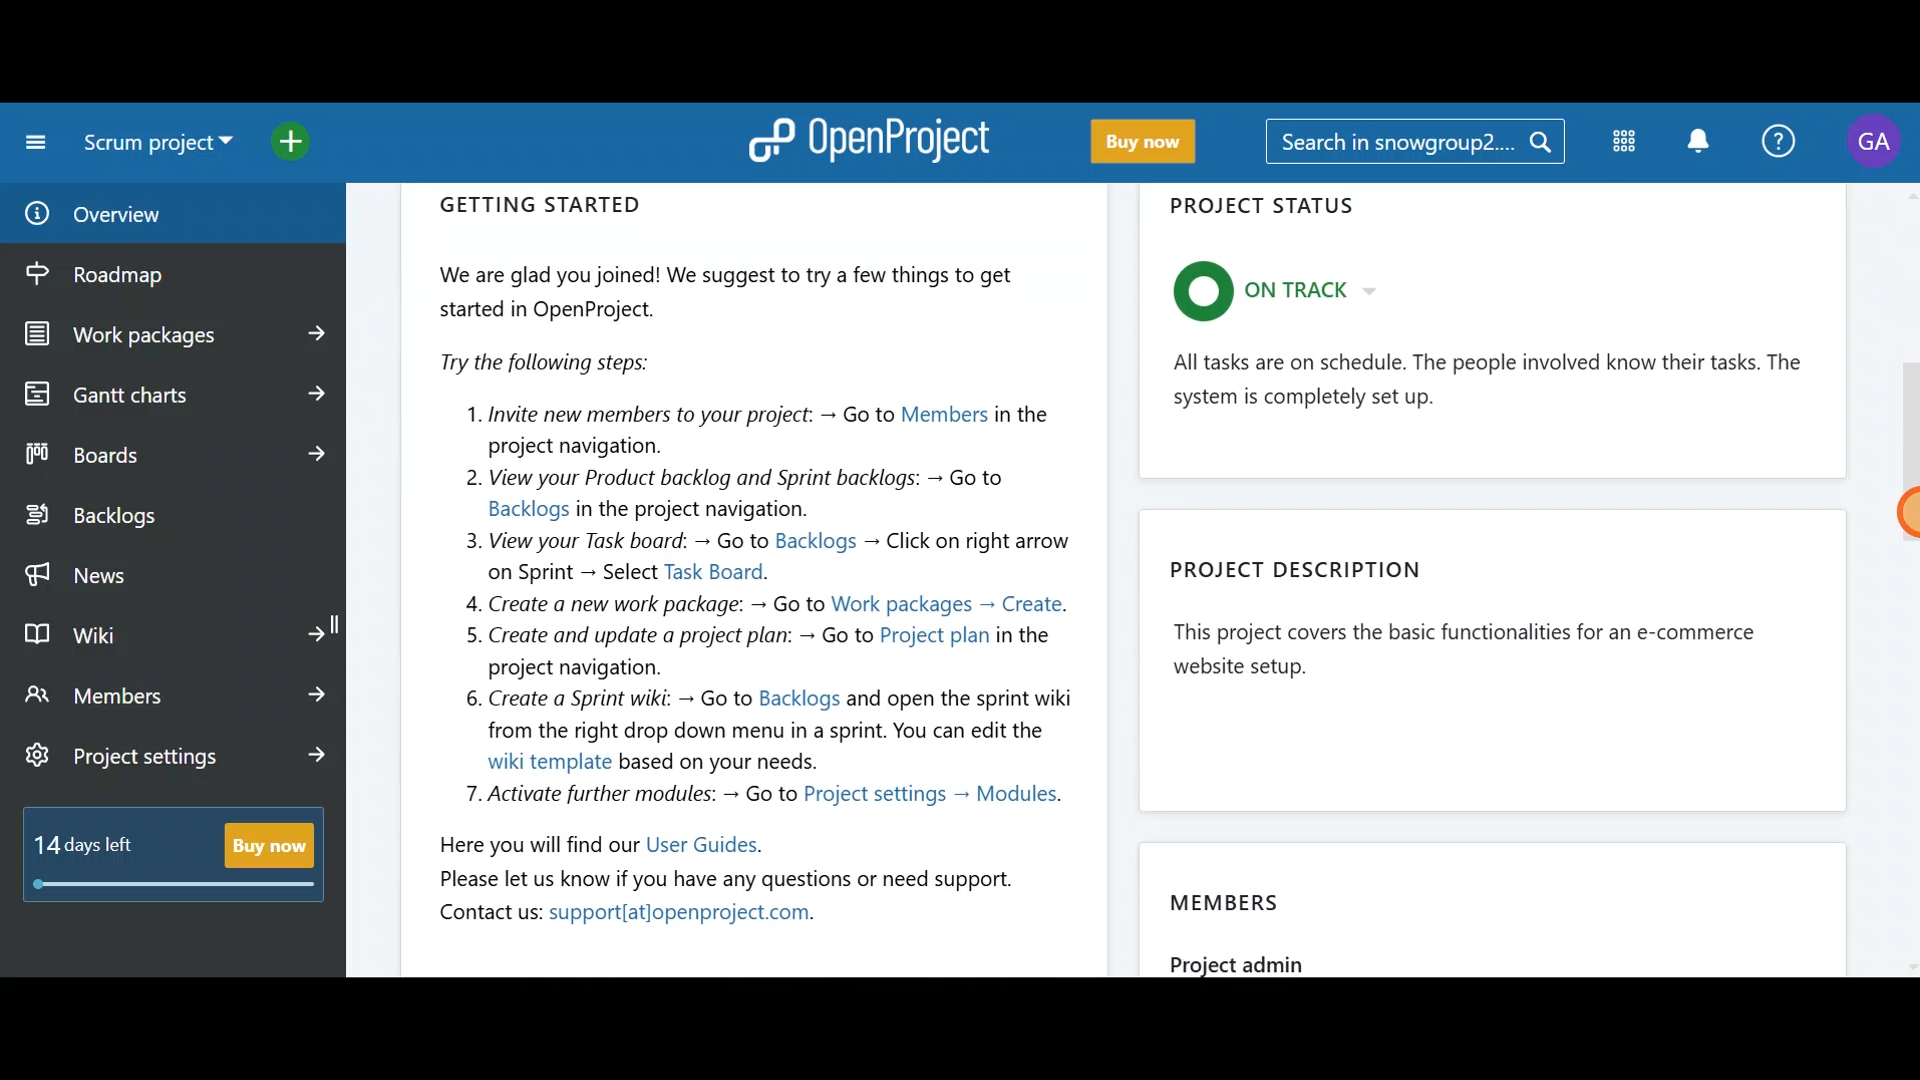  What do you see at coordinates (1414, 145) in the screenshot?
I see `Search bar` at bounding box center [1414, 145].